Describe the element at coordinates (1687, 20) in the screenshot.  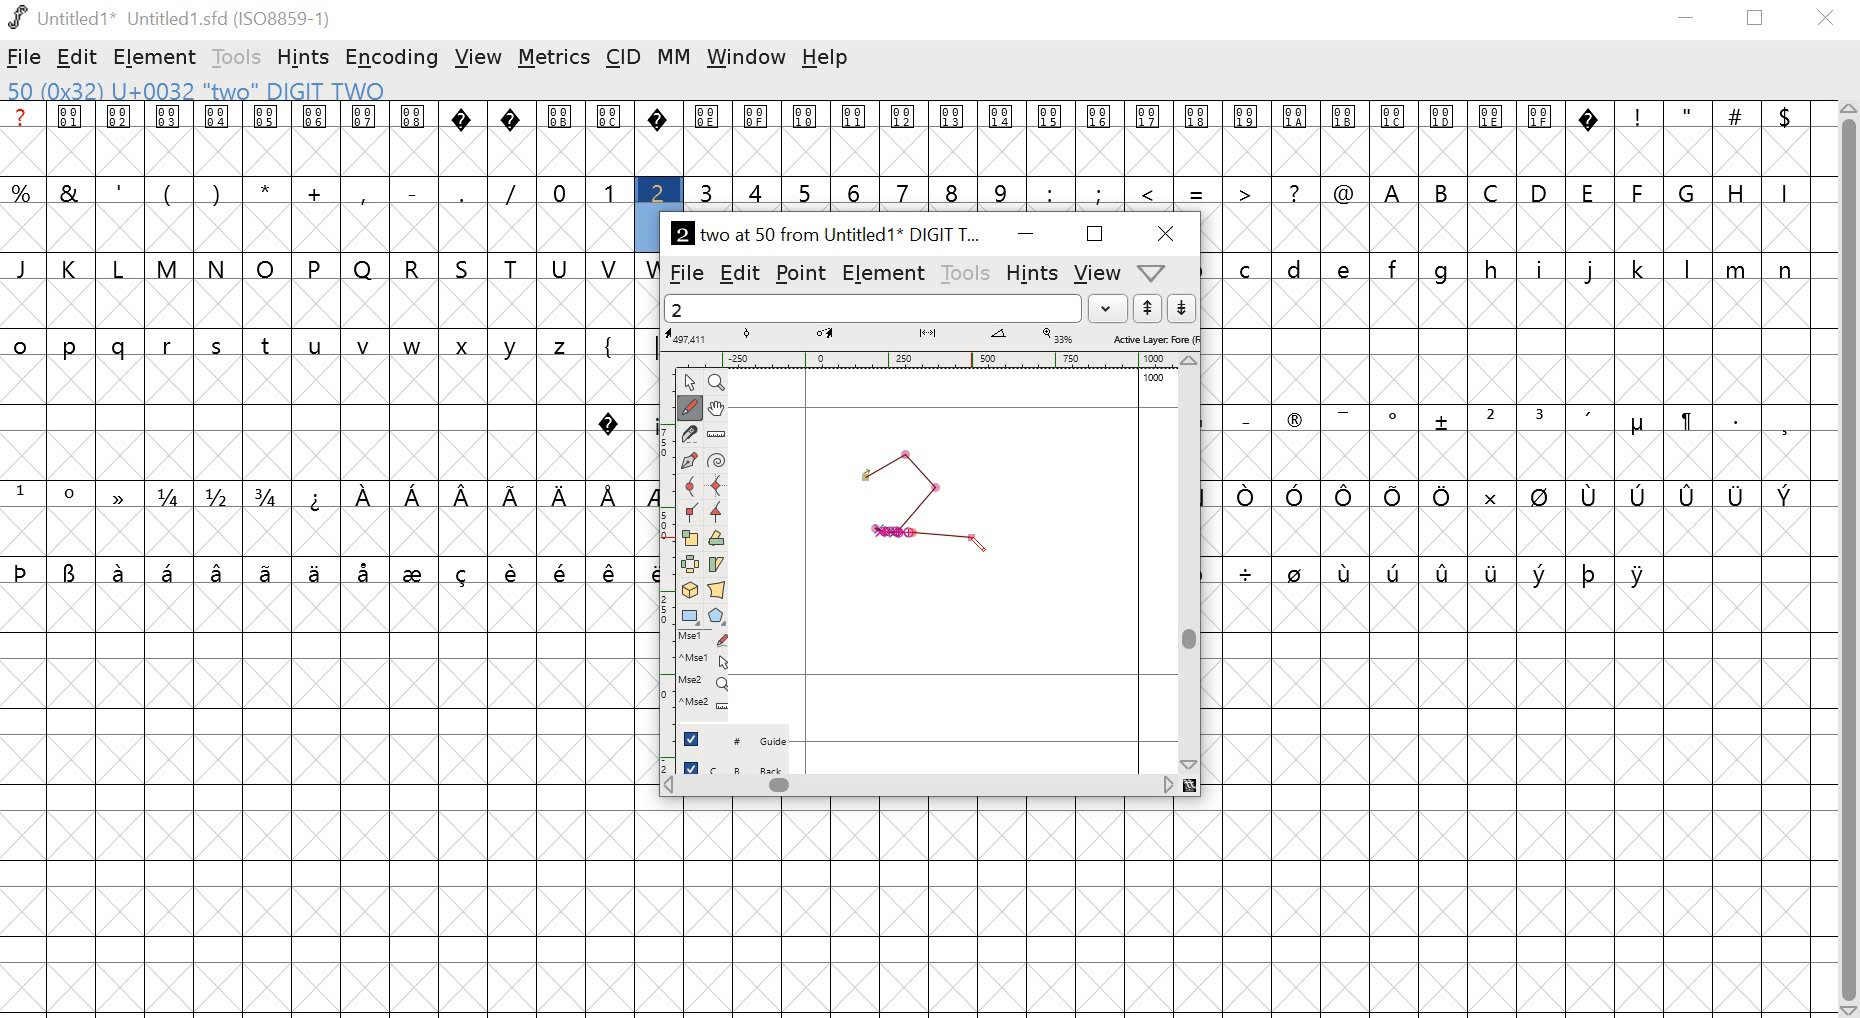
I see `minimize` at that location.